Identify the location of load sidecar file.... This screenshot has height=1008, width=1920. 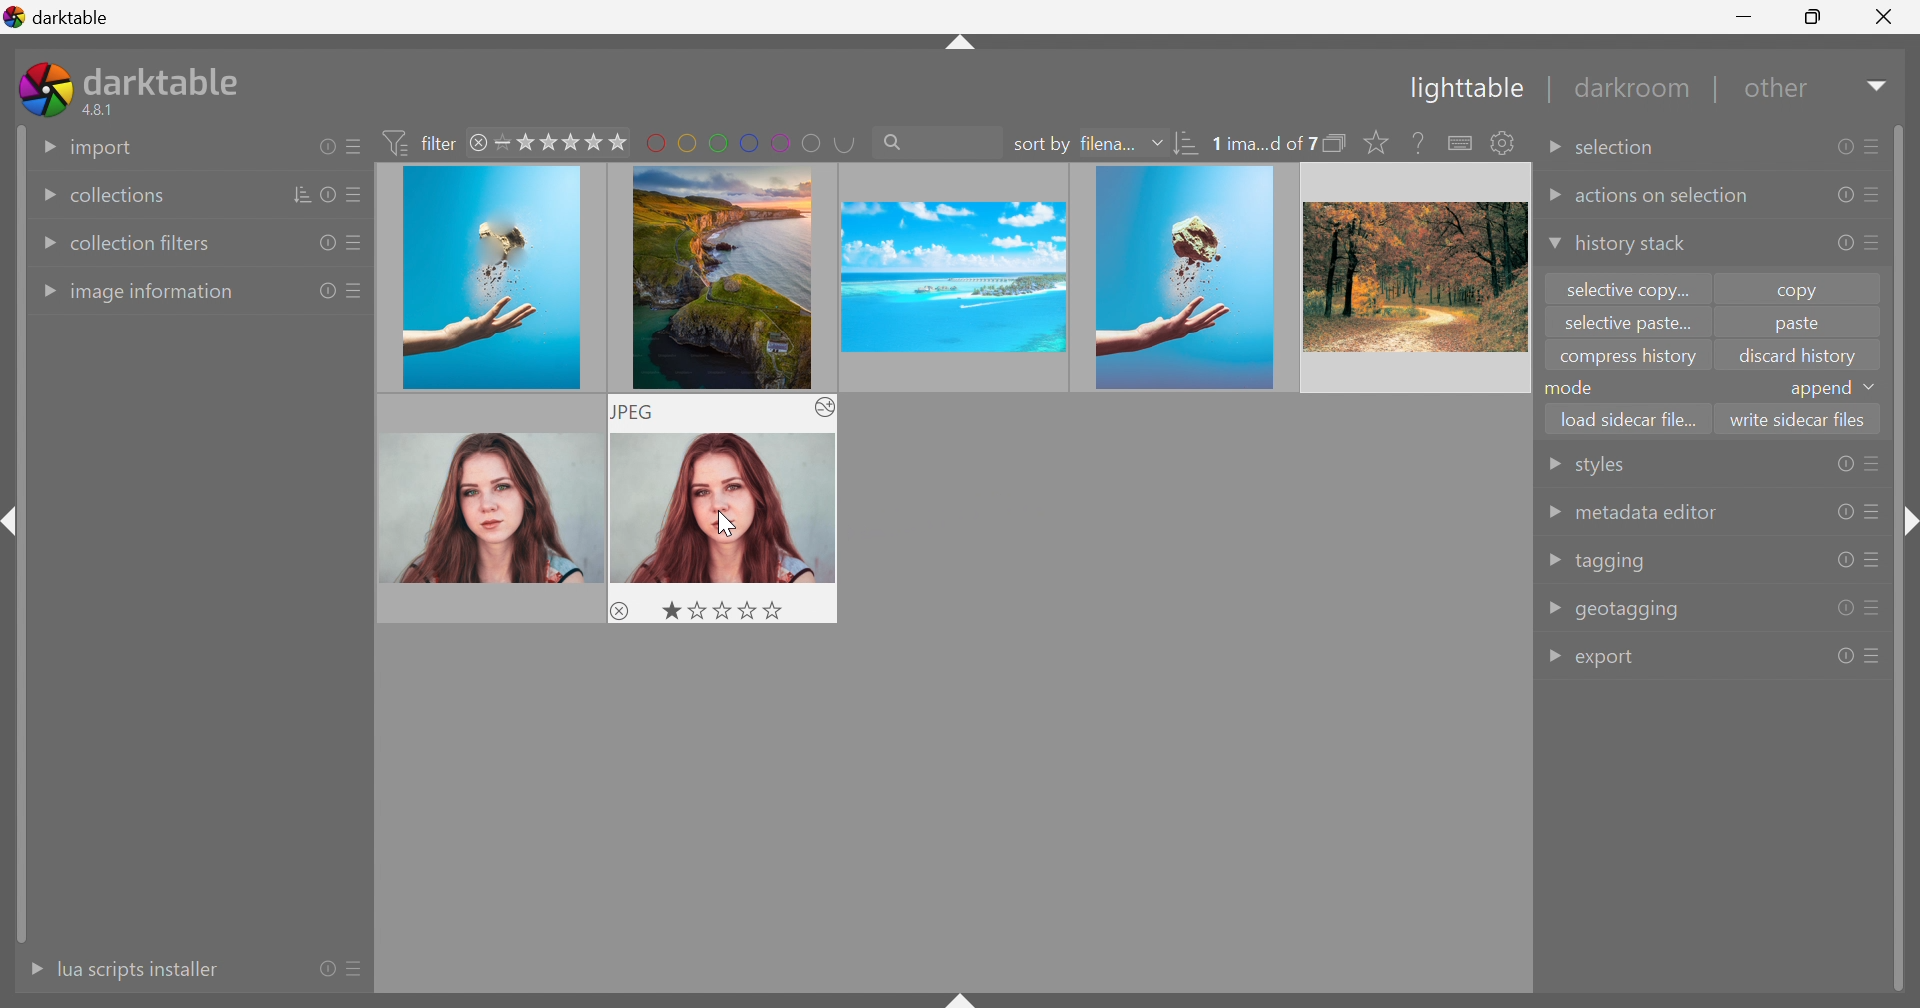
(1631, 416).